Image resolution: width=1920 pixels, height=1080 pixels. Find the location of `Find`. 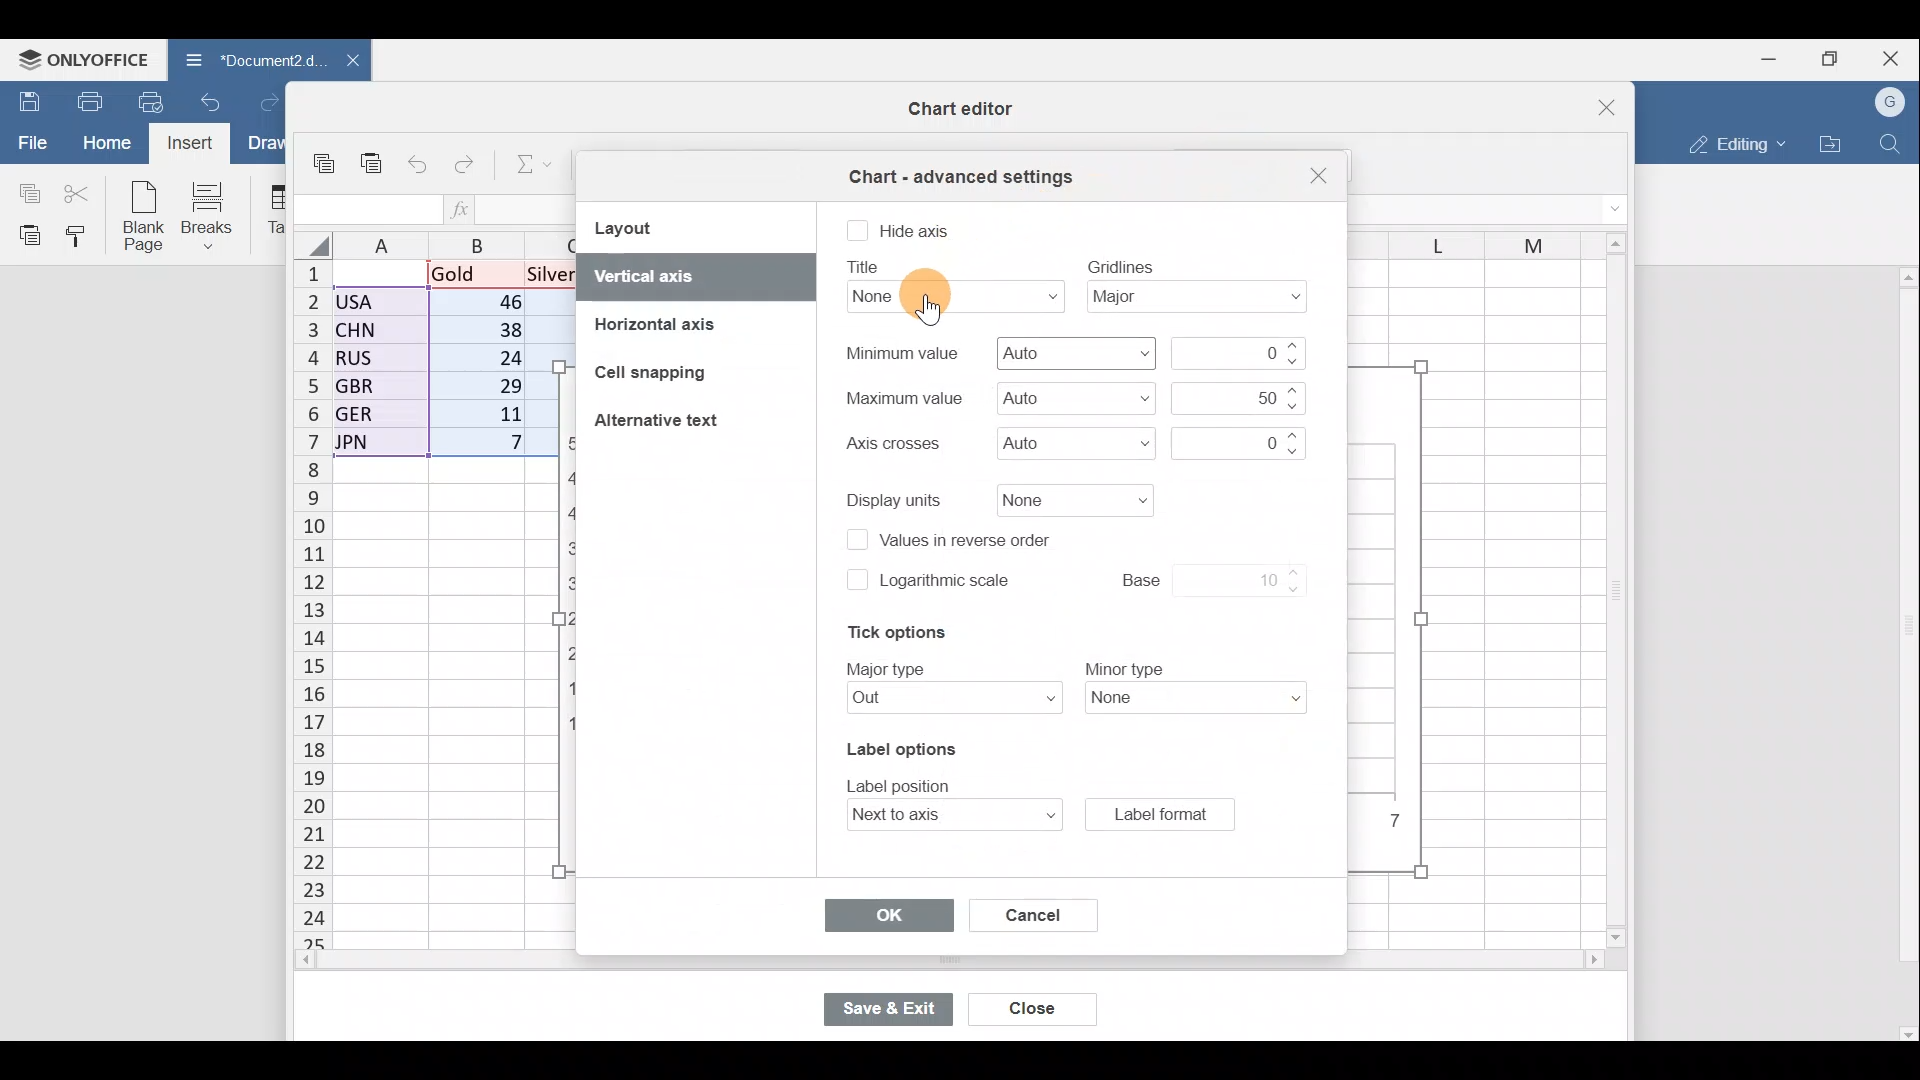

Find is located at coordinates (1891, 144).